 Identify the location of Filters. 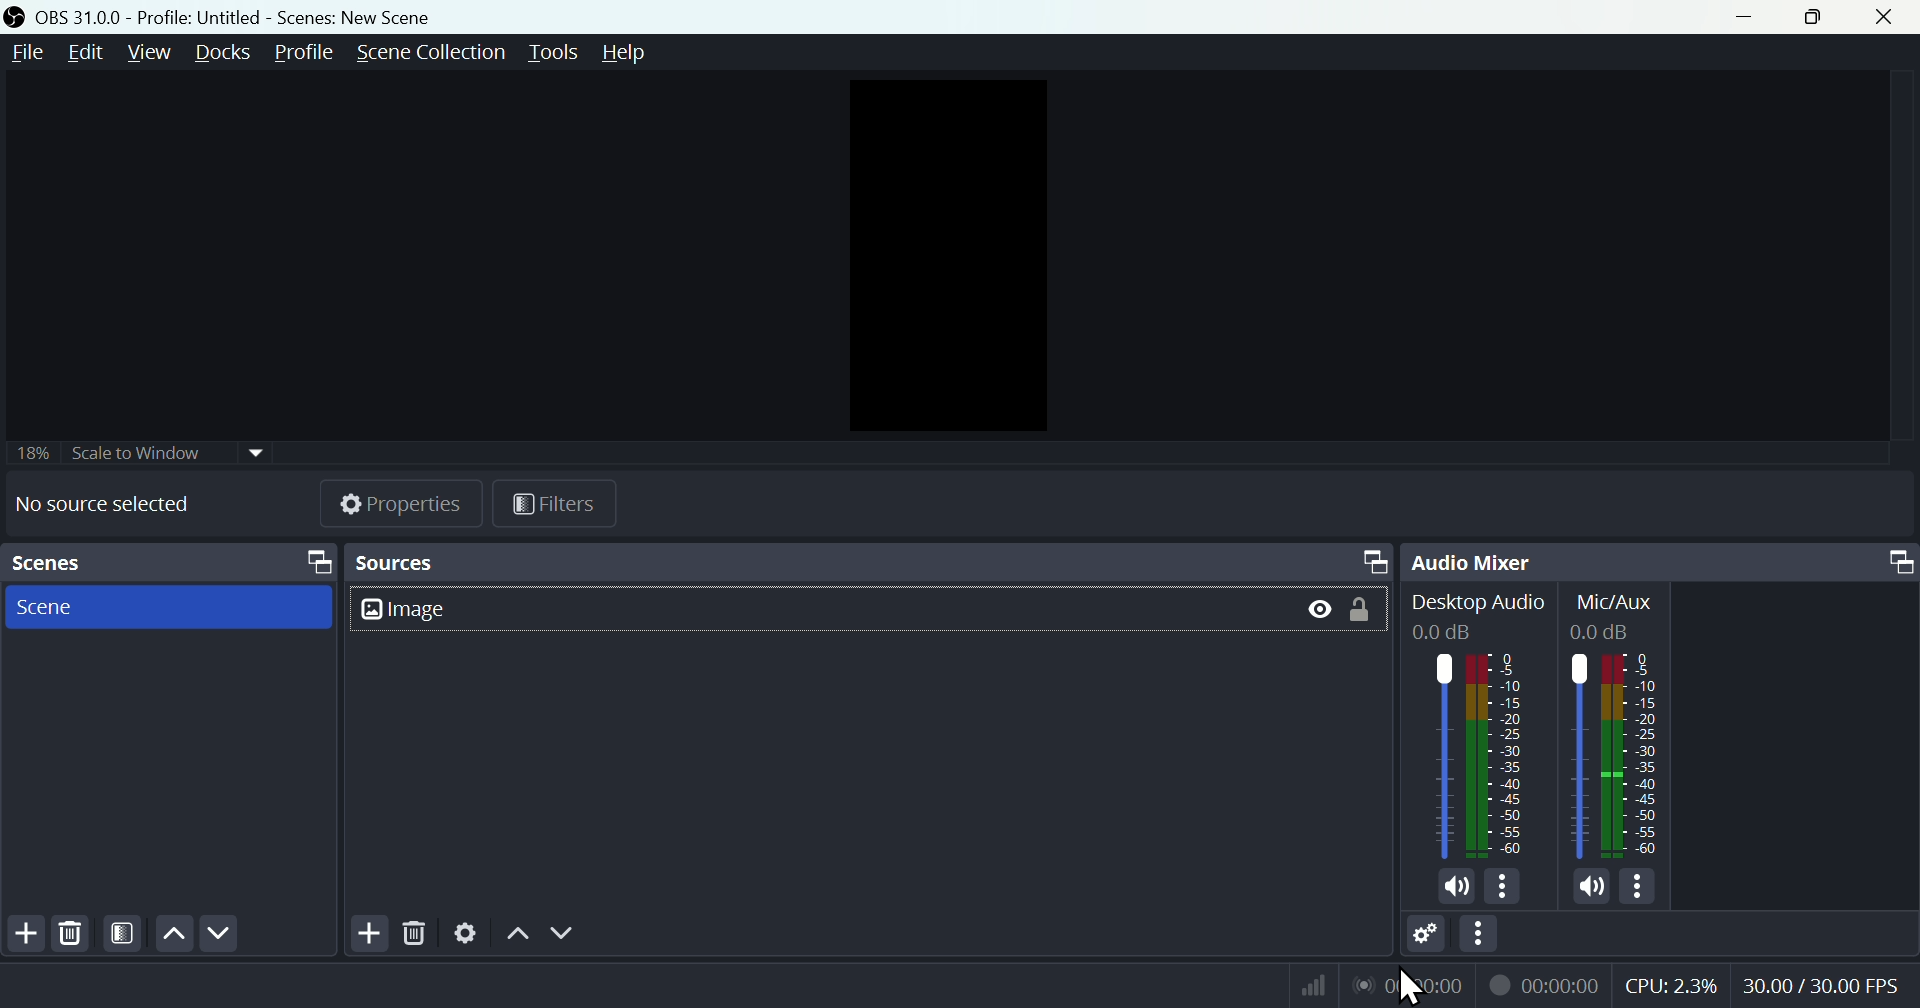
(552, 501).